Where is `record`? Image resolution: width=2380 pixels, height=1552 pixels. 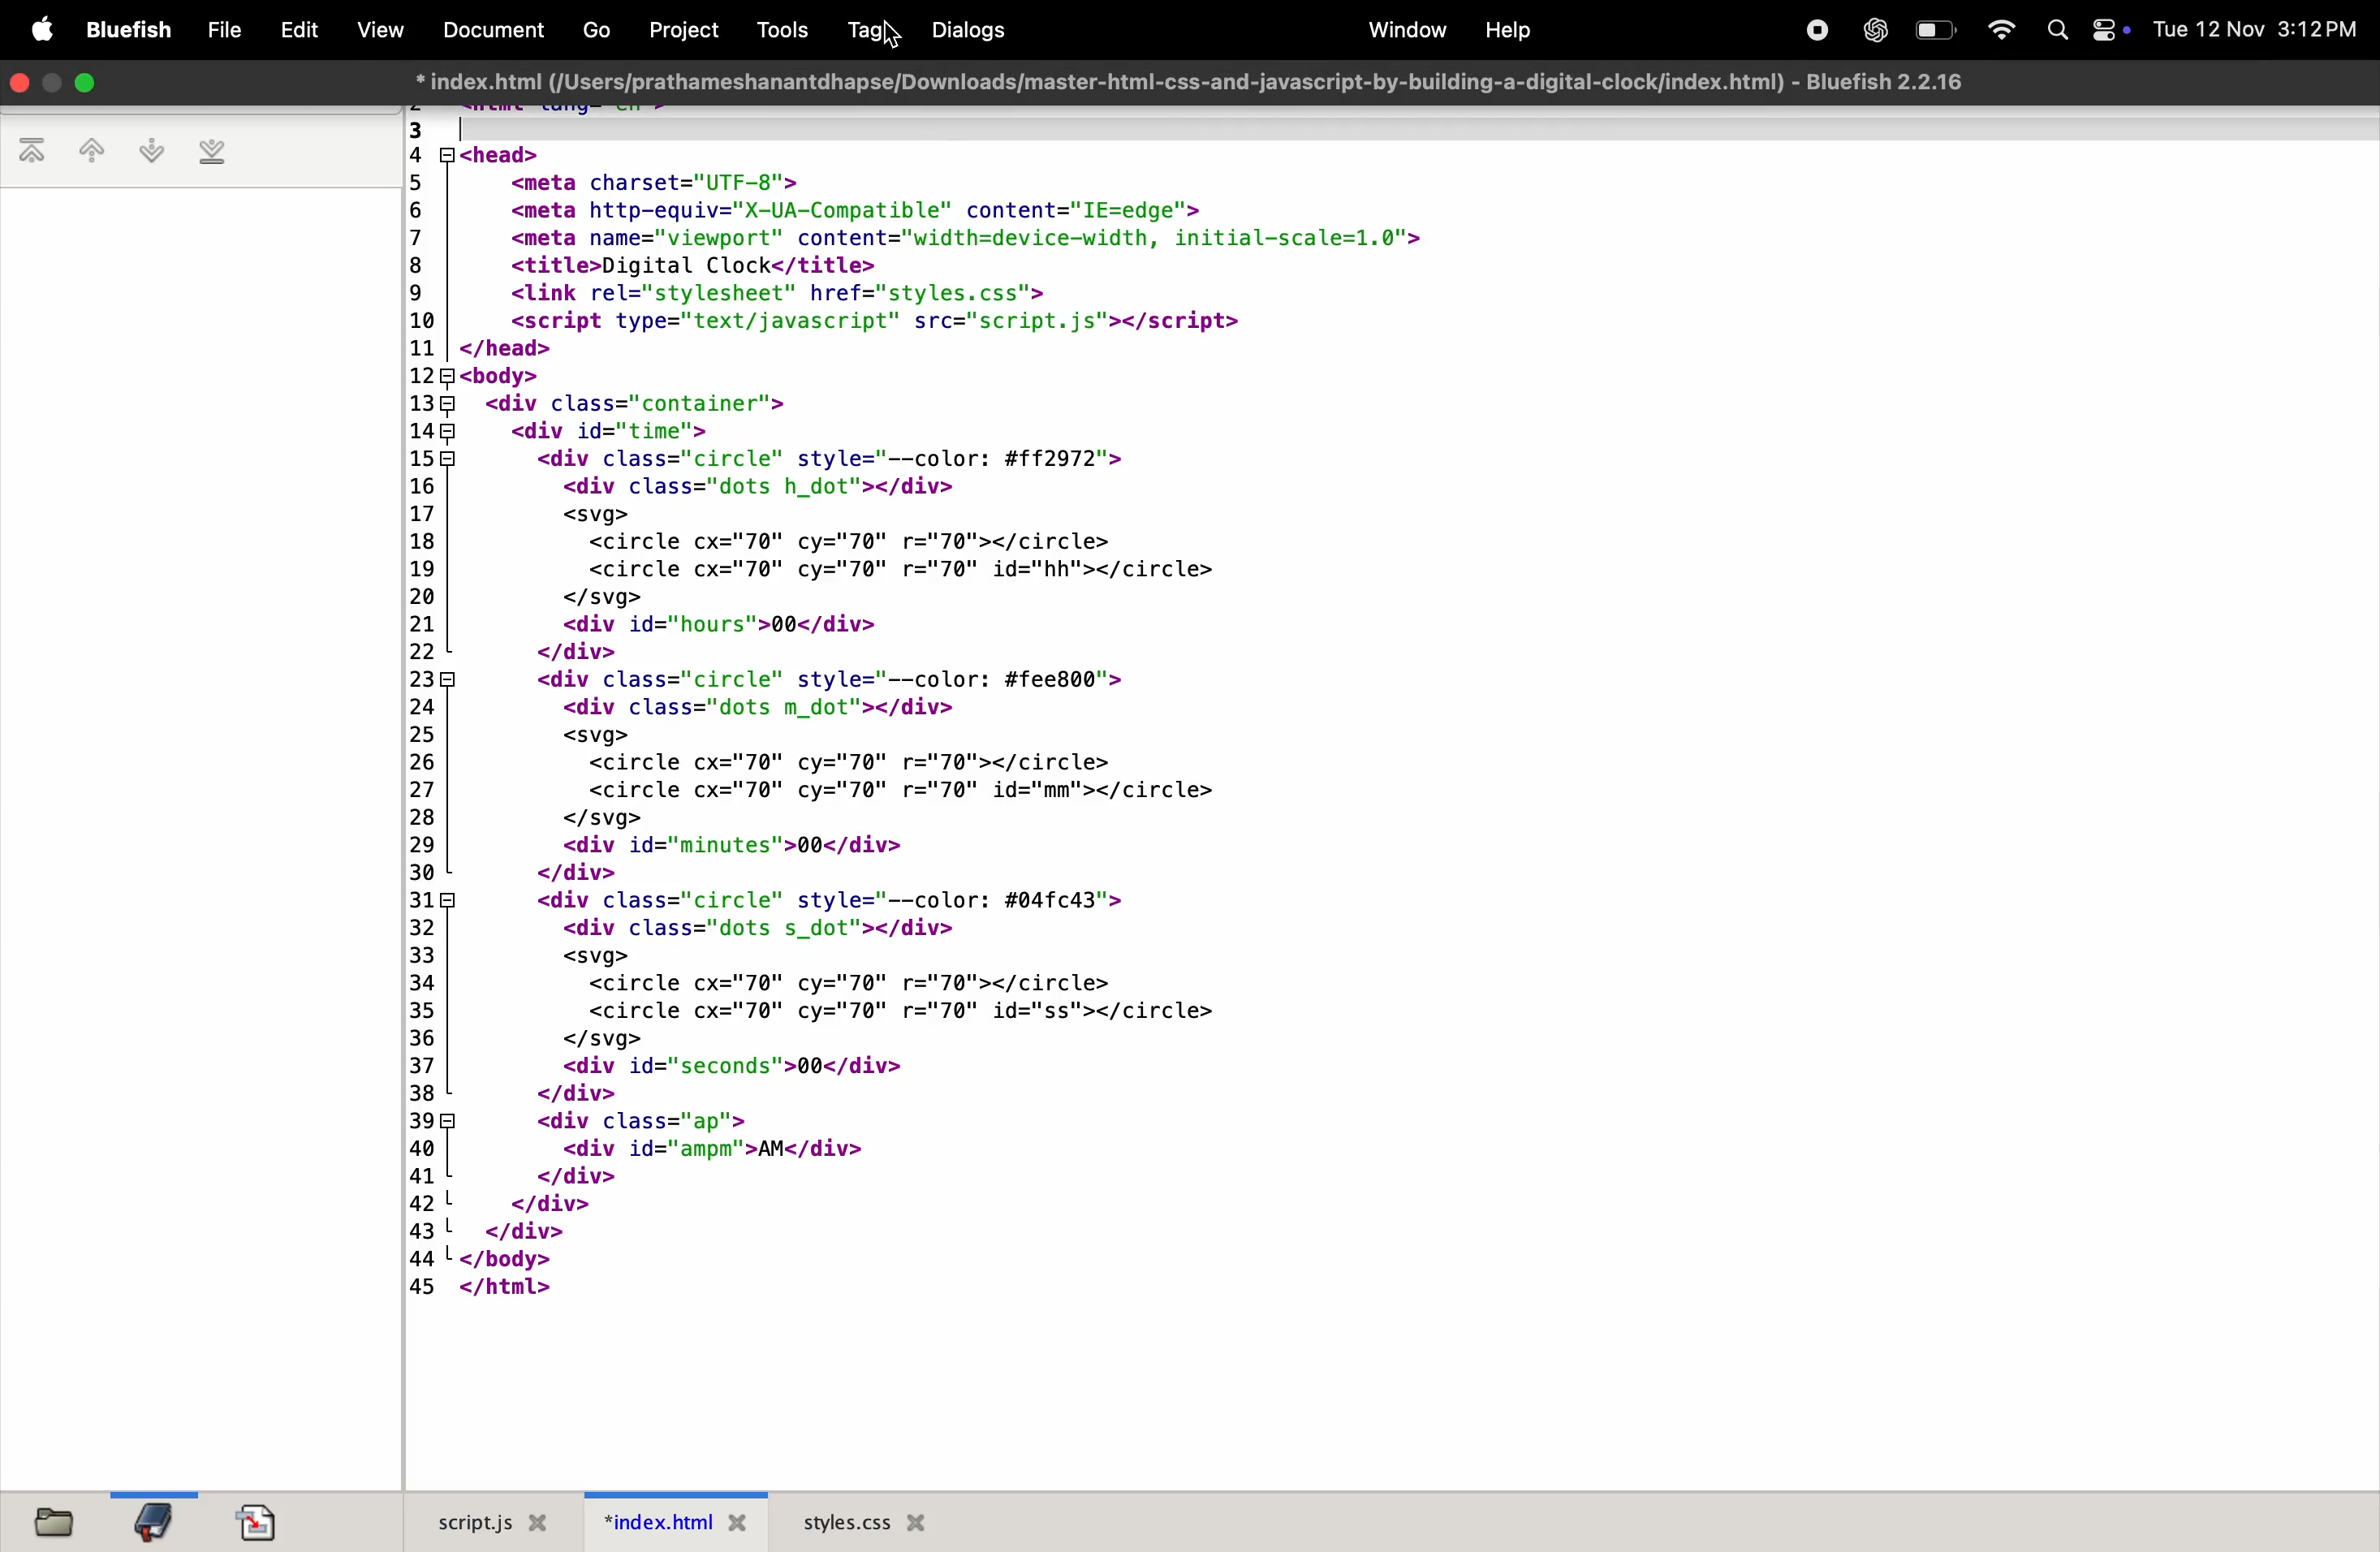 record is located at coordinates (1812, 28).